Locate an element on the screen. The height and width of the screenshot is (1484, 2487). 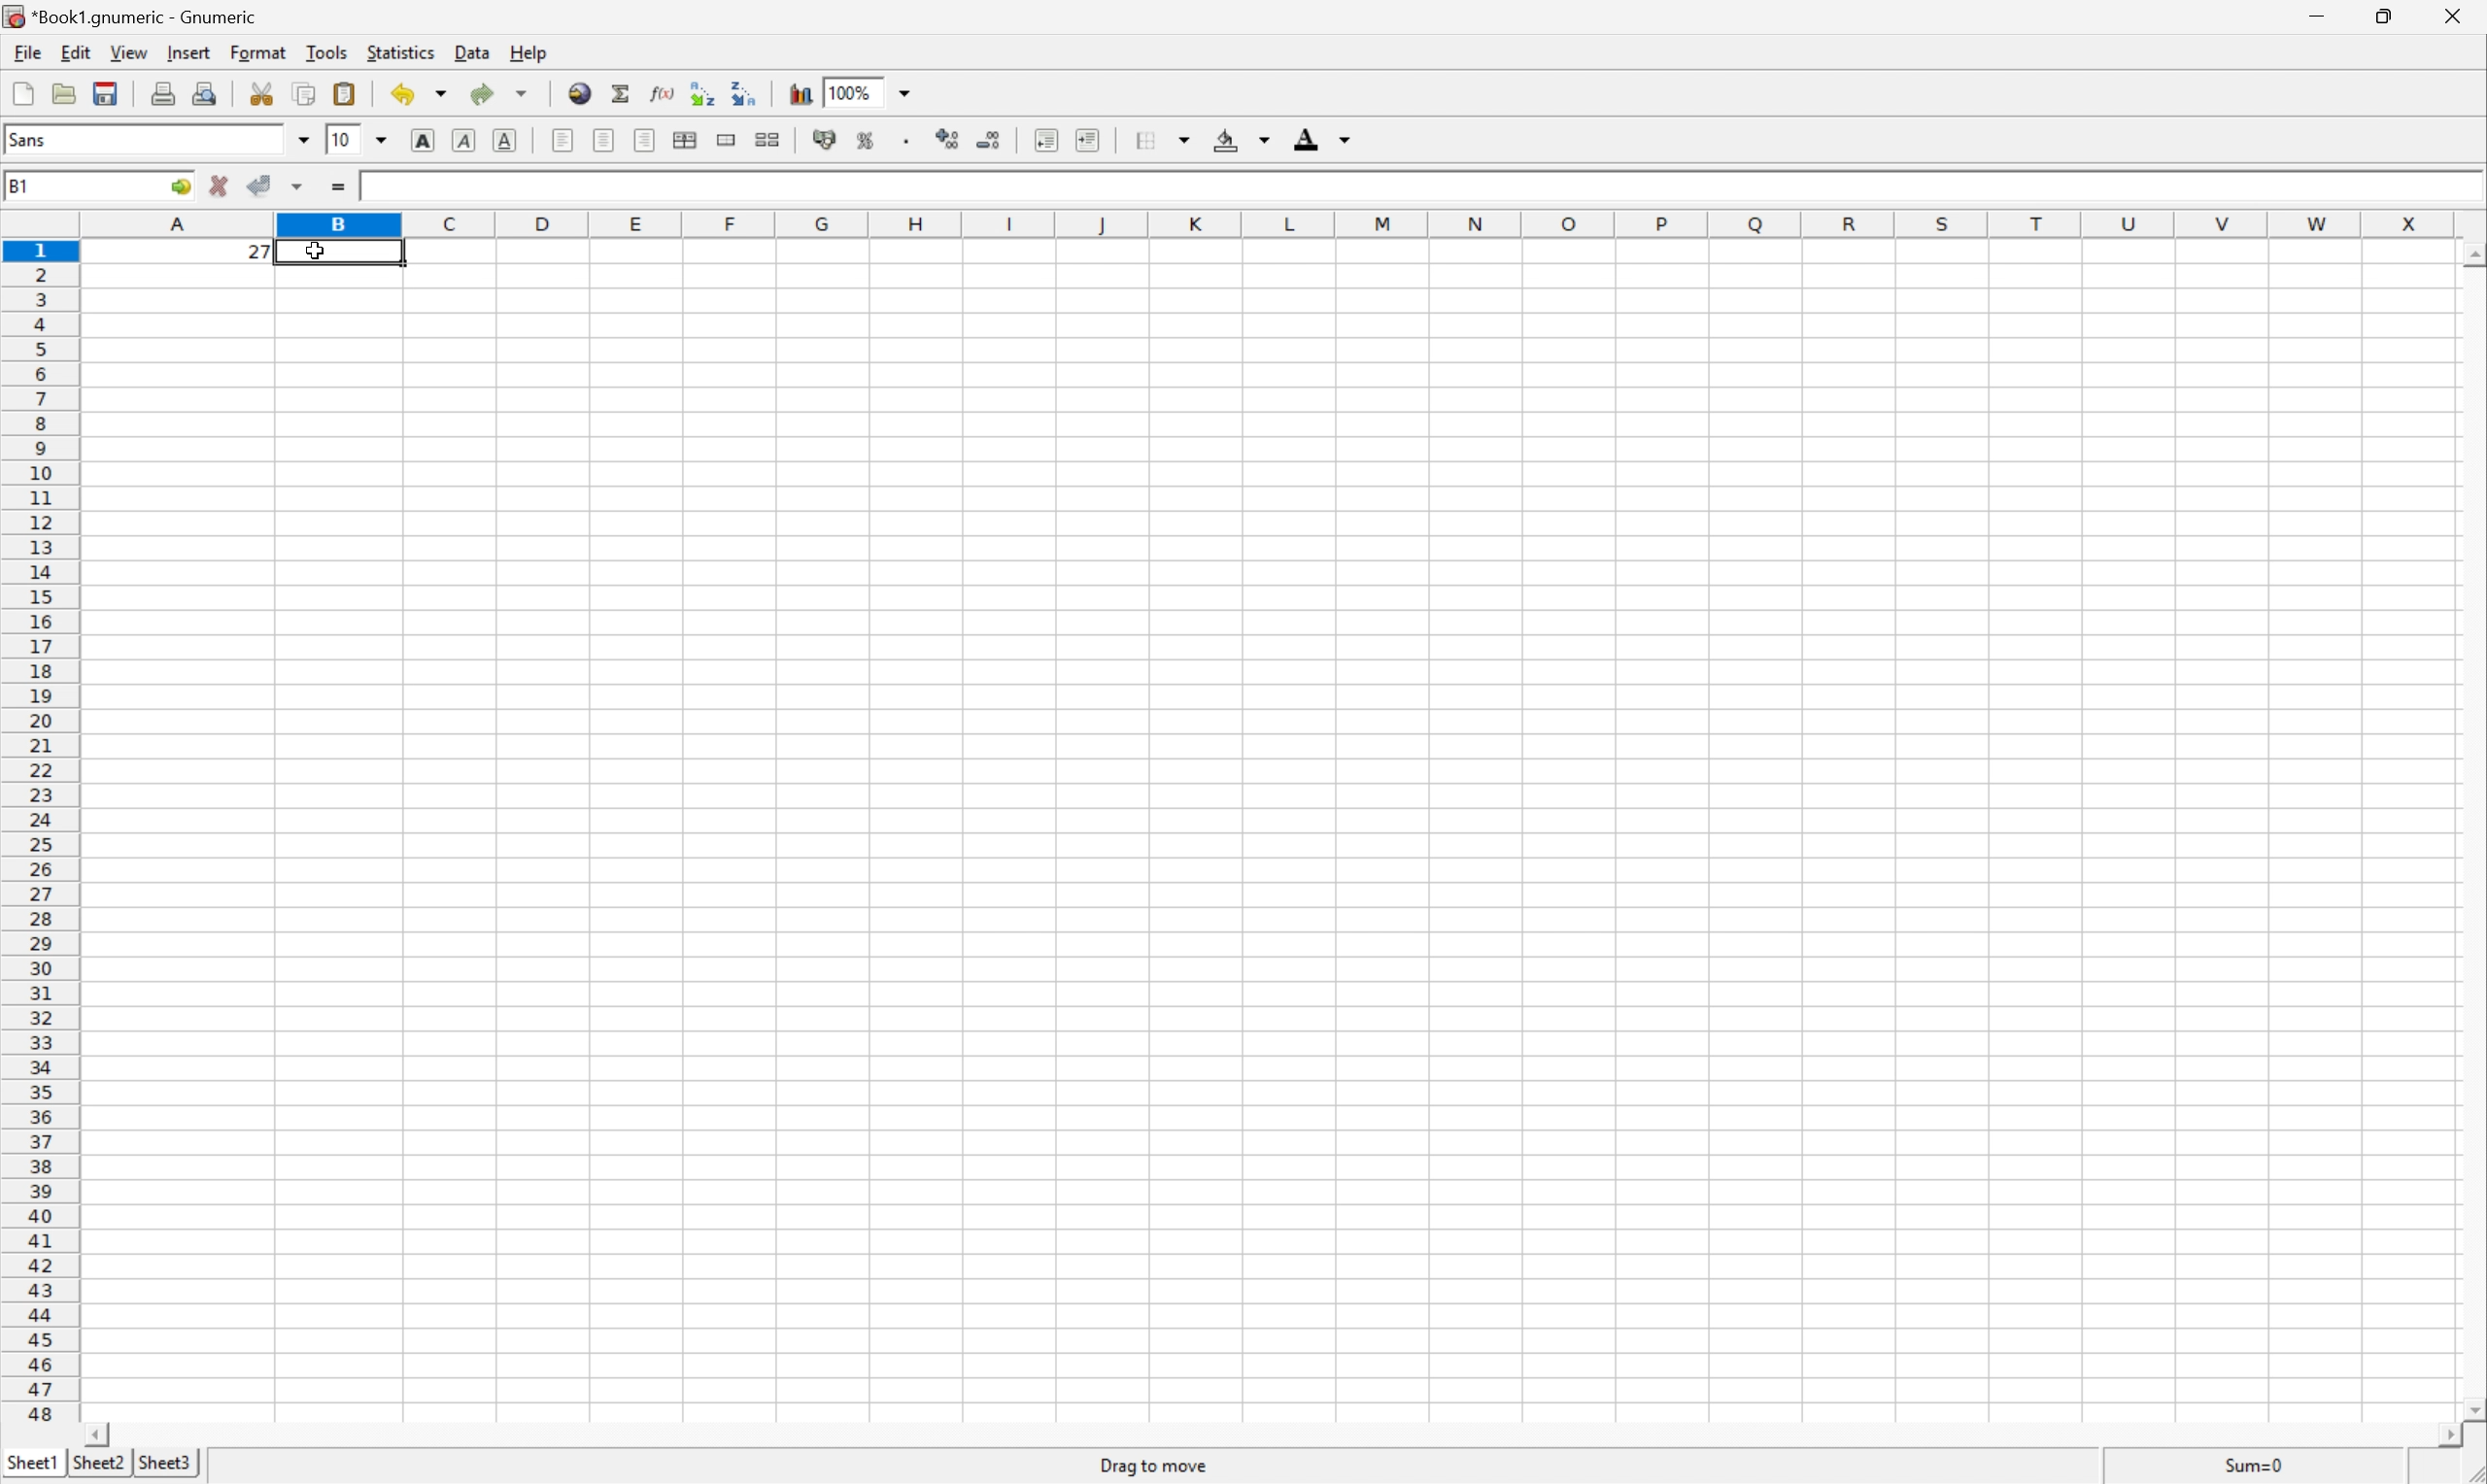
Scroll Down is located at coordinates (2471, 1406).